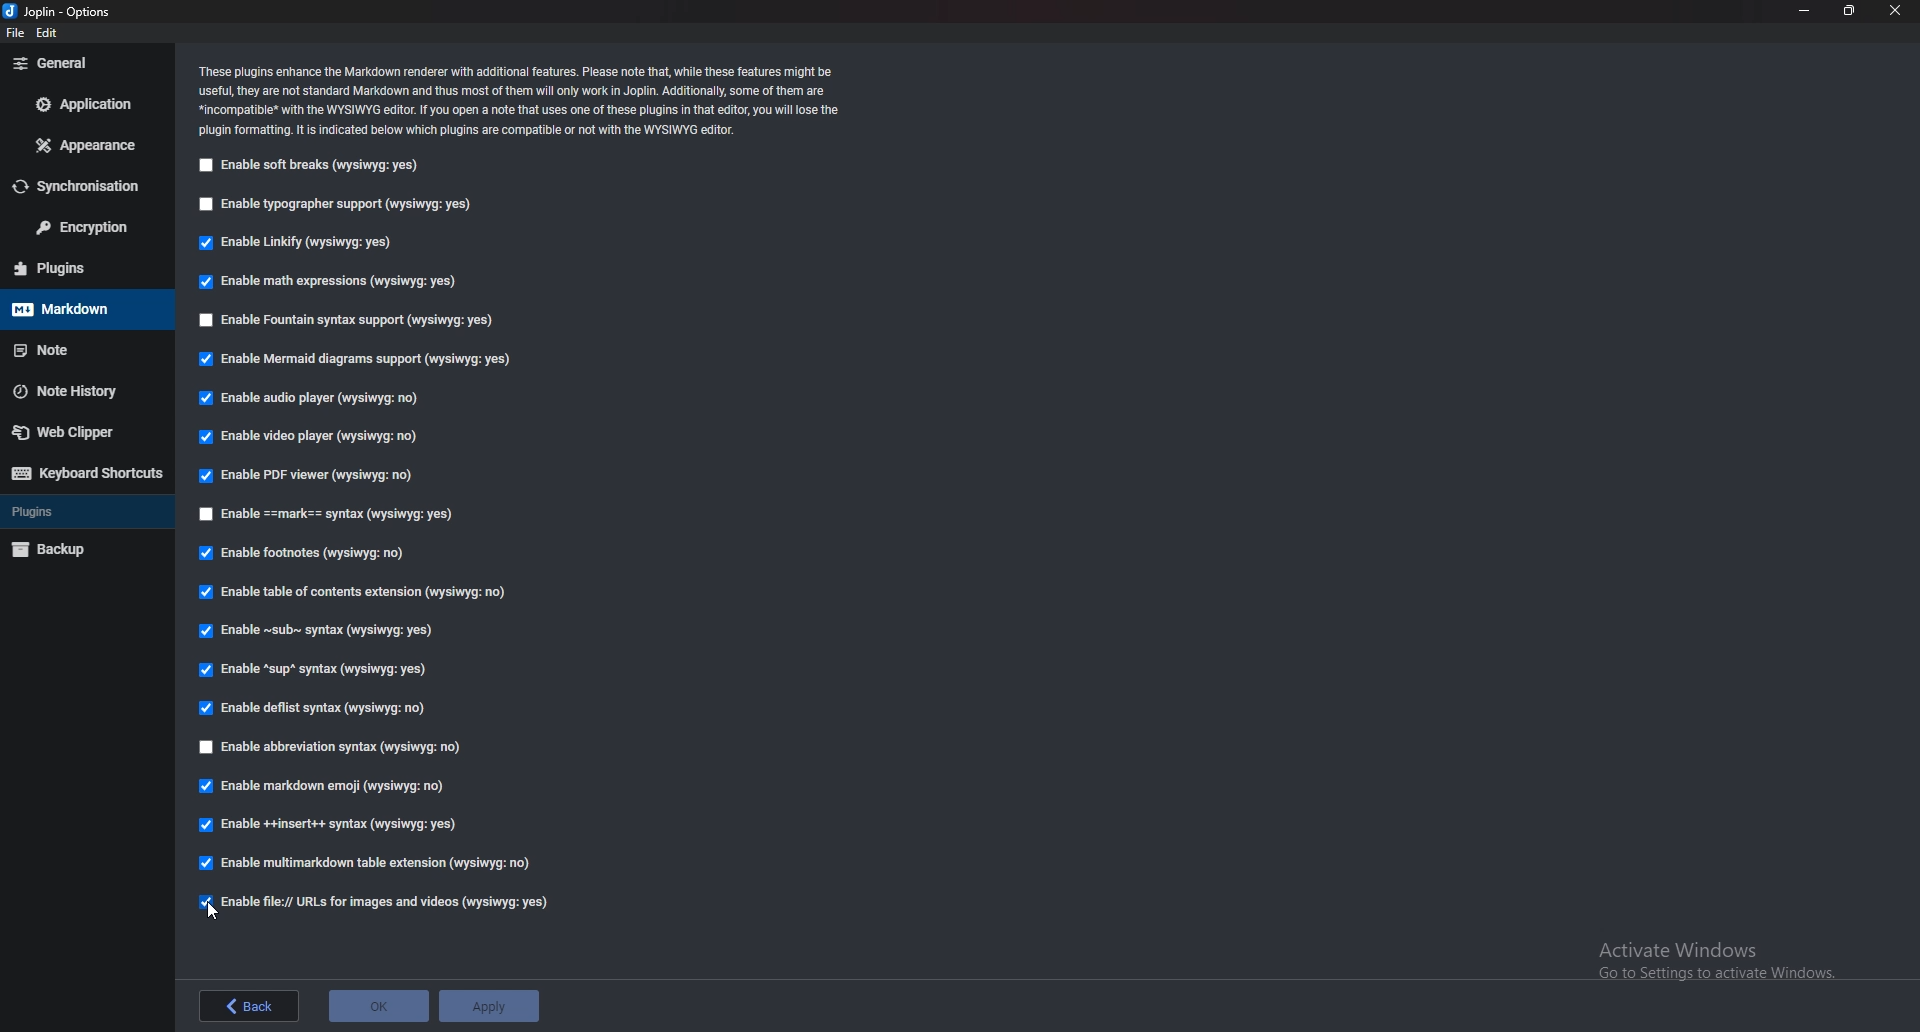 This screenshot has height=1032, width=1920. Describe the element at coordinates (81, 144) in the screenshot. I see `Appearance` at that location.